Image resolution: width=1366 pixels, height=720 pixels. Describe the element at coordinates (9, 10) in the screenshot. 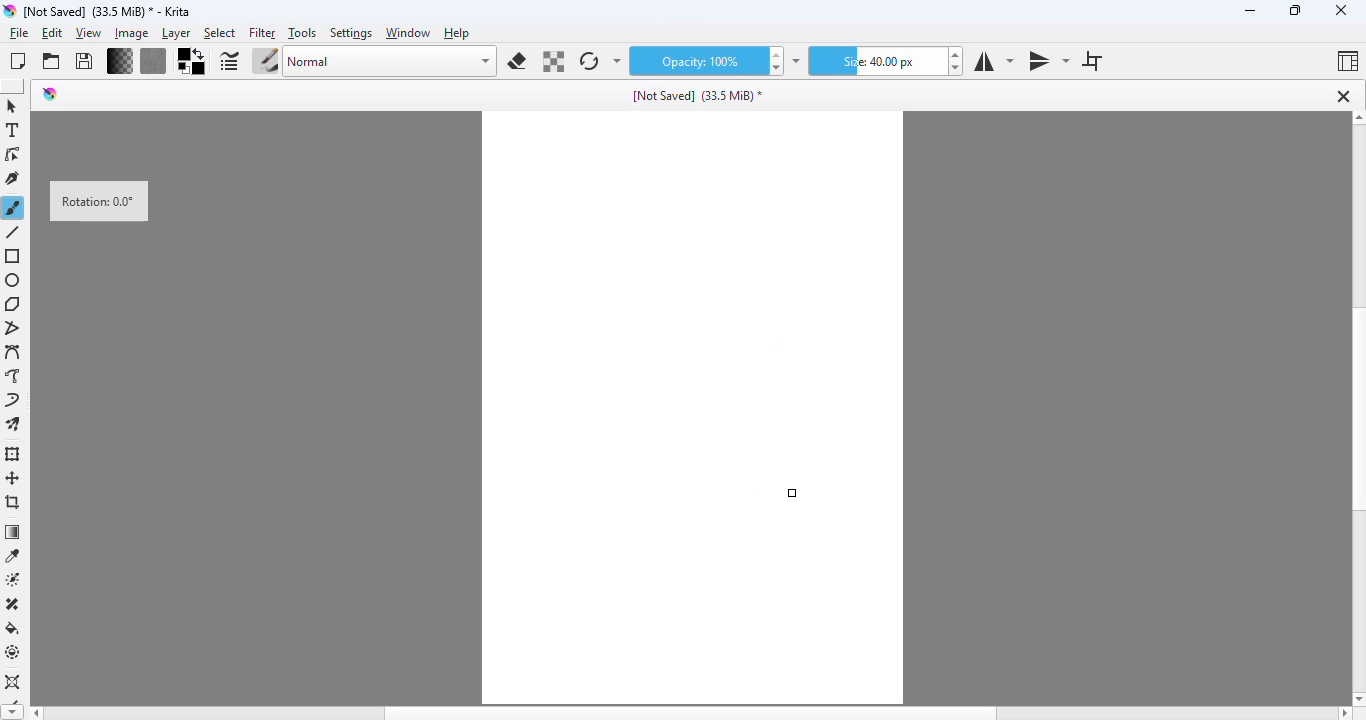

I see `logo` at that location.